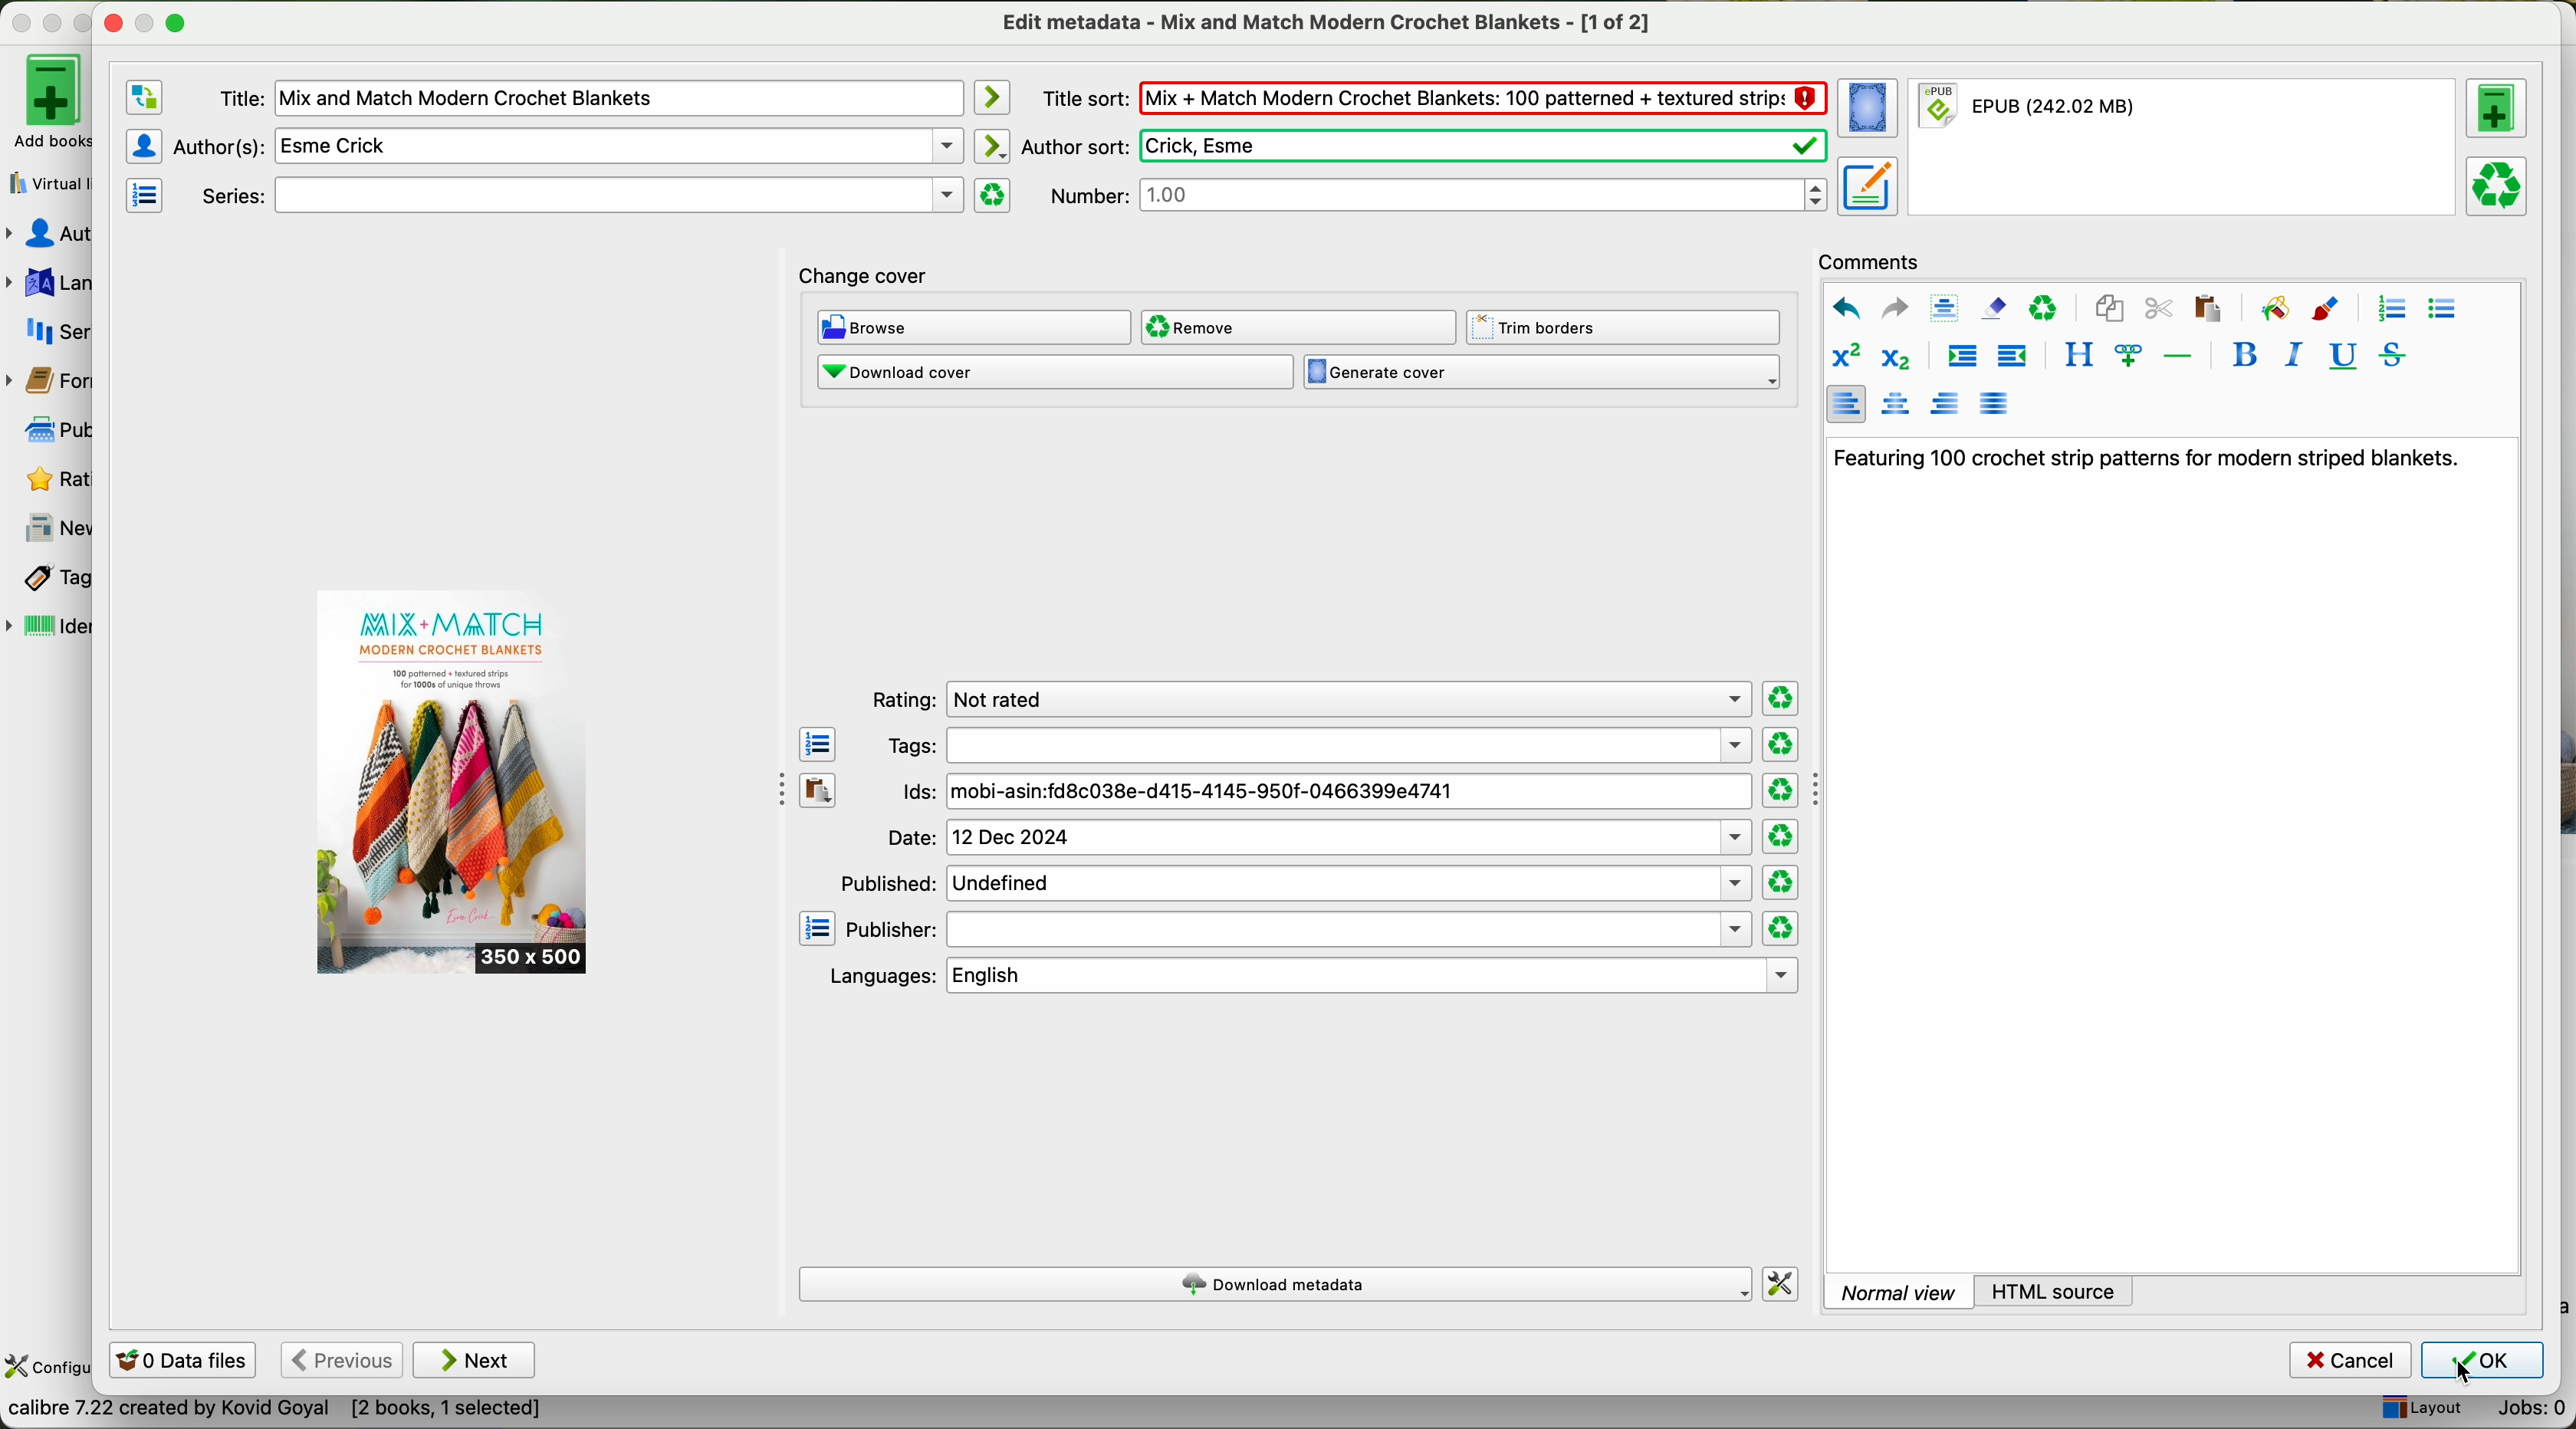  What do you see at coordinates (1278, 1286) in the screenshot?
I see `download metadata` at bounding box center [1278, 1286].